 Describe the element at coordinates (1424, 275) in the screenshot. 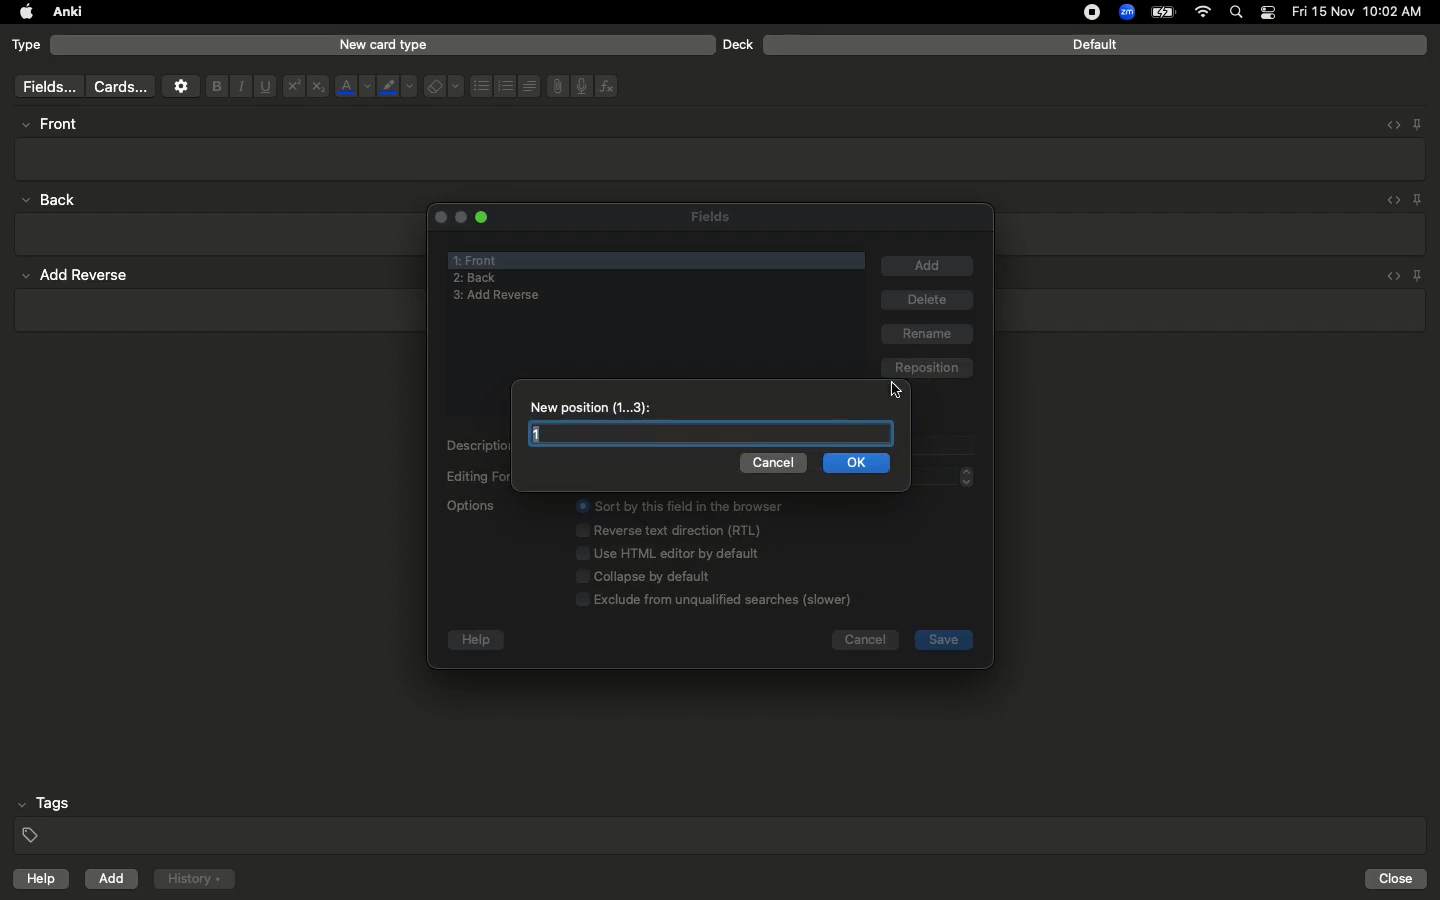

I see `pin` at that location.